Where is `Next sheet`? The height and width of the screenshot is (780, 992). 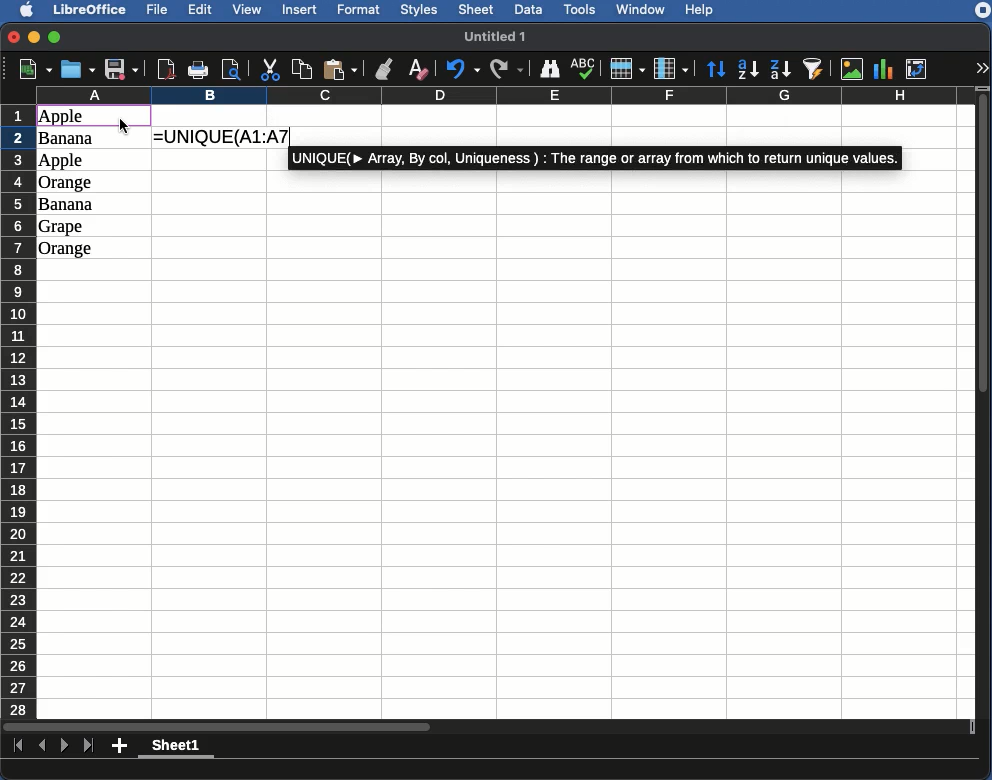
Next sheet is located at coordinates (65, 748).